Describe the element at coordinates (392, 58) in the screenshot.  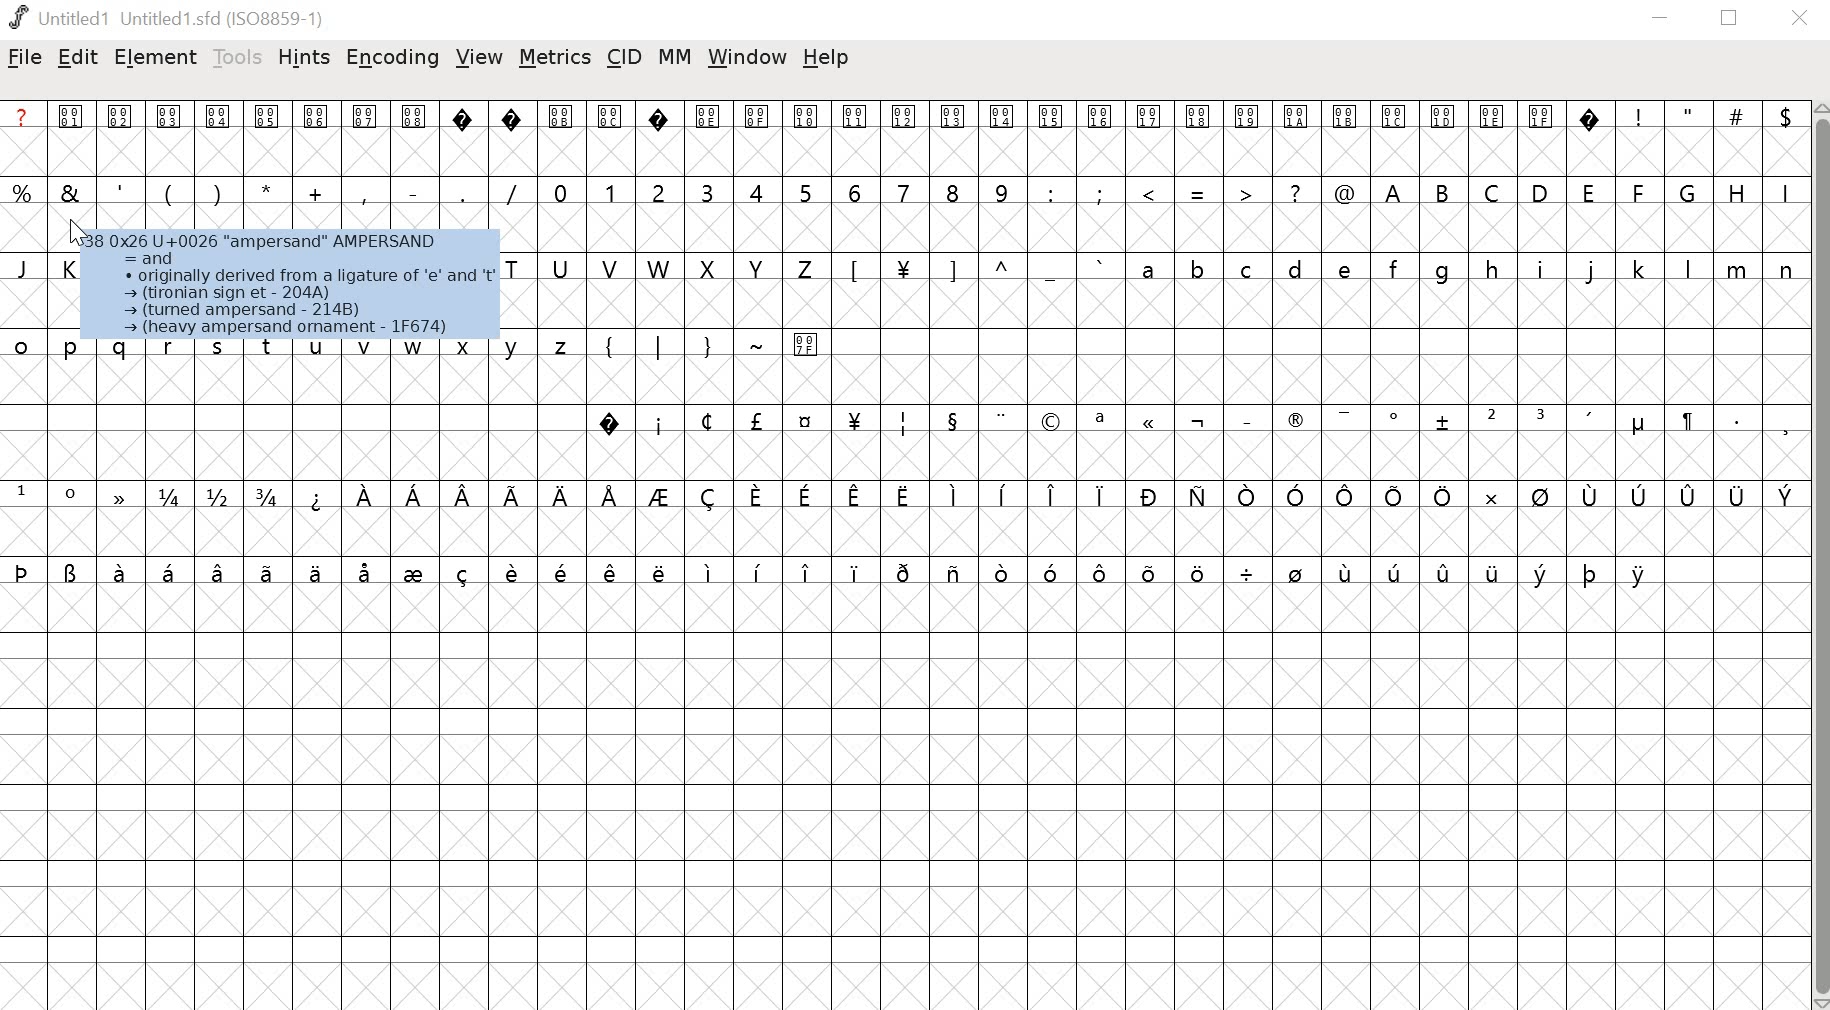
I see `encoding` at that location.